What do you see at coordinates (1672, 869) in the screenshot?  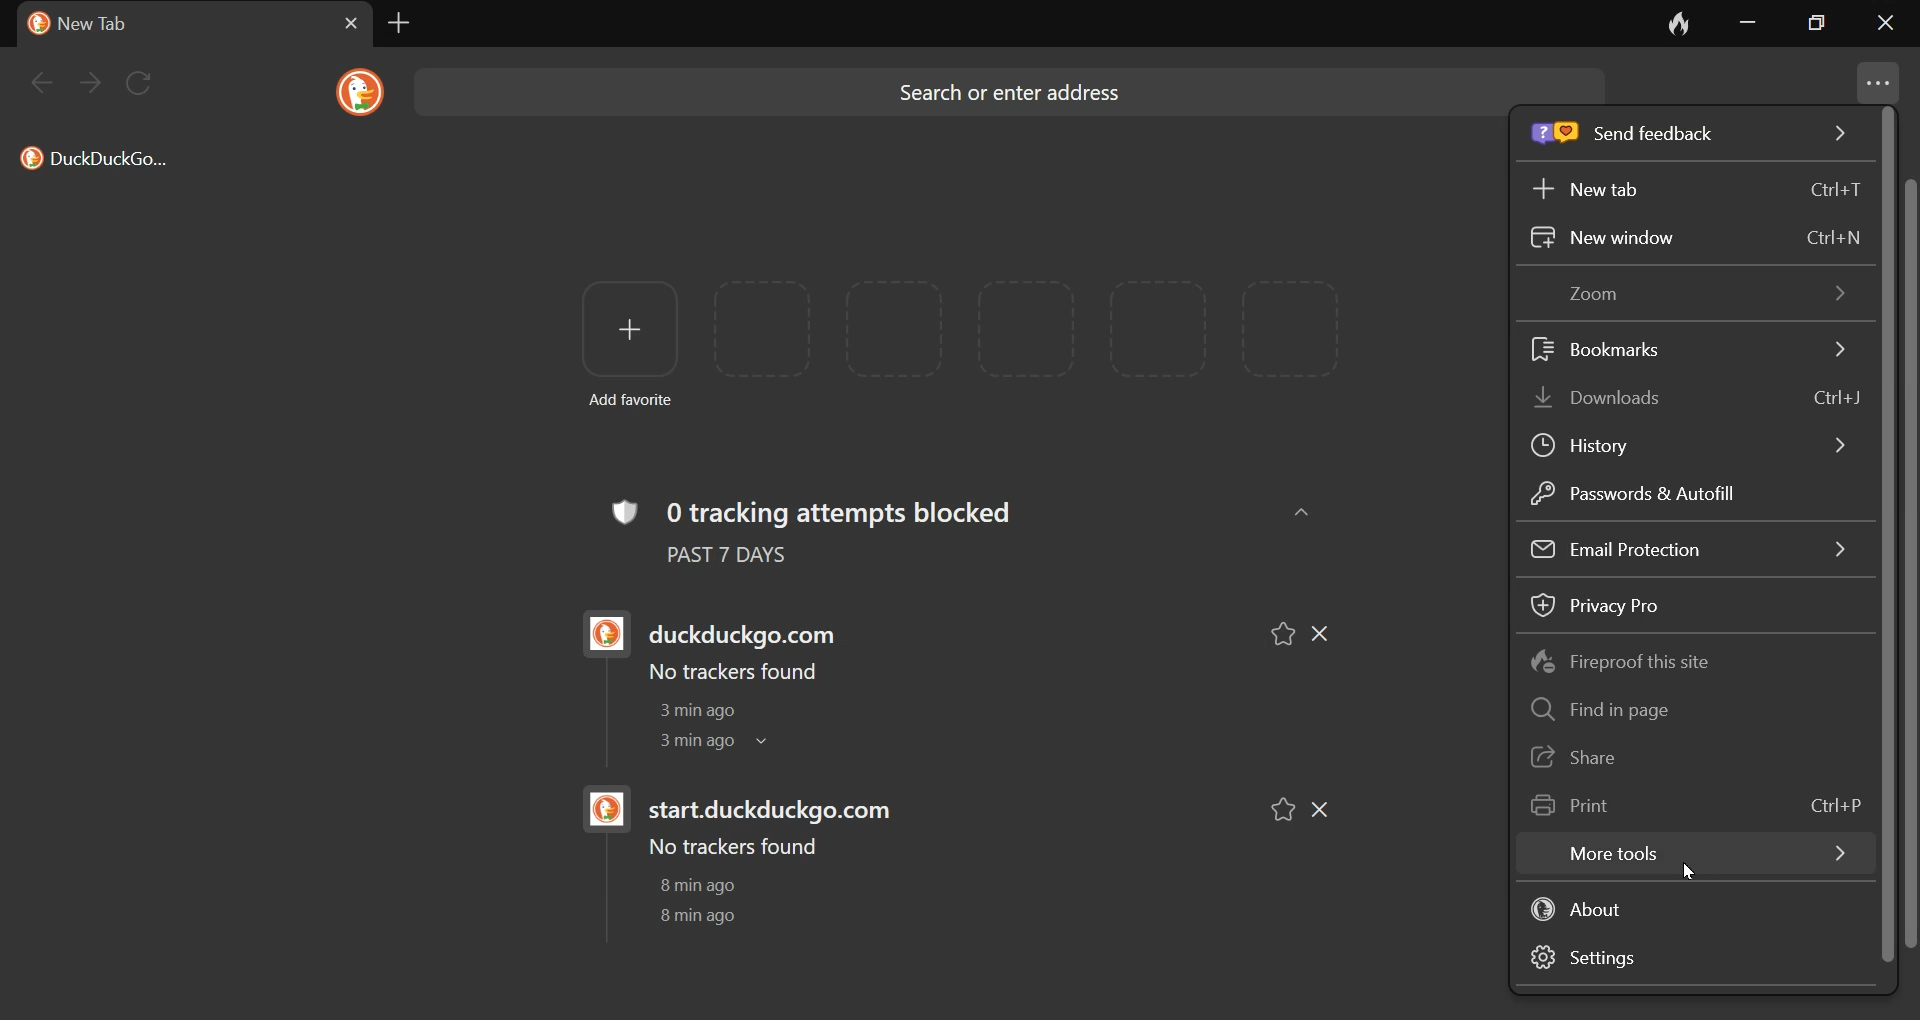 I see `cursor` at bounding box center [1672, 869].